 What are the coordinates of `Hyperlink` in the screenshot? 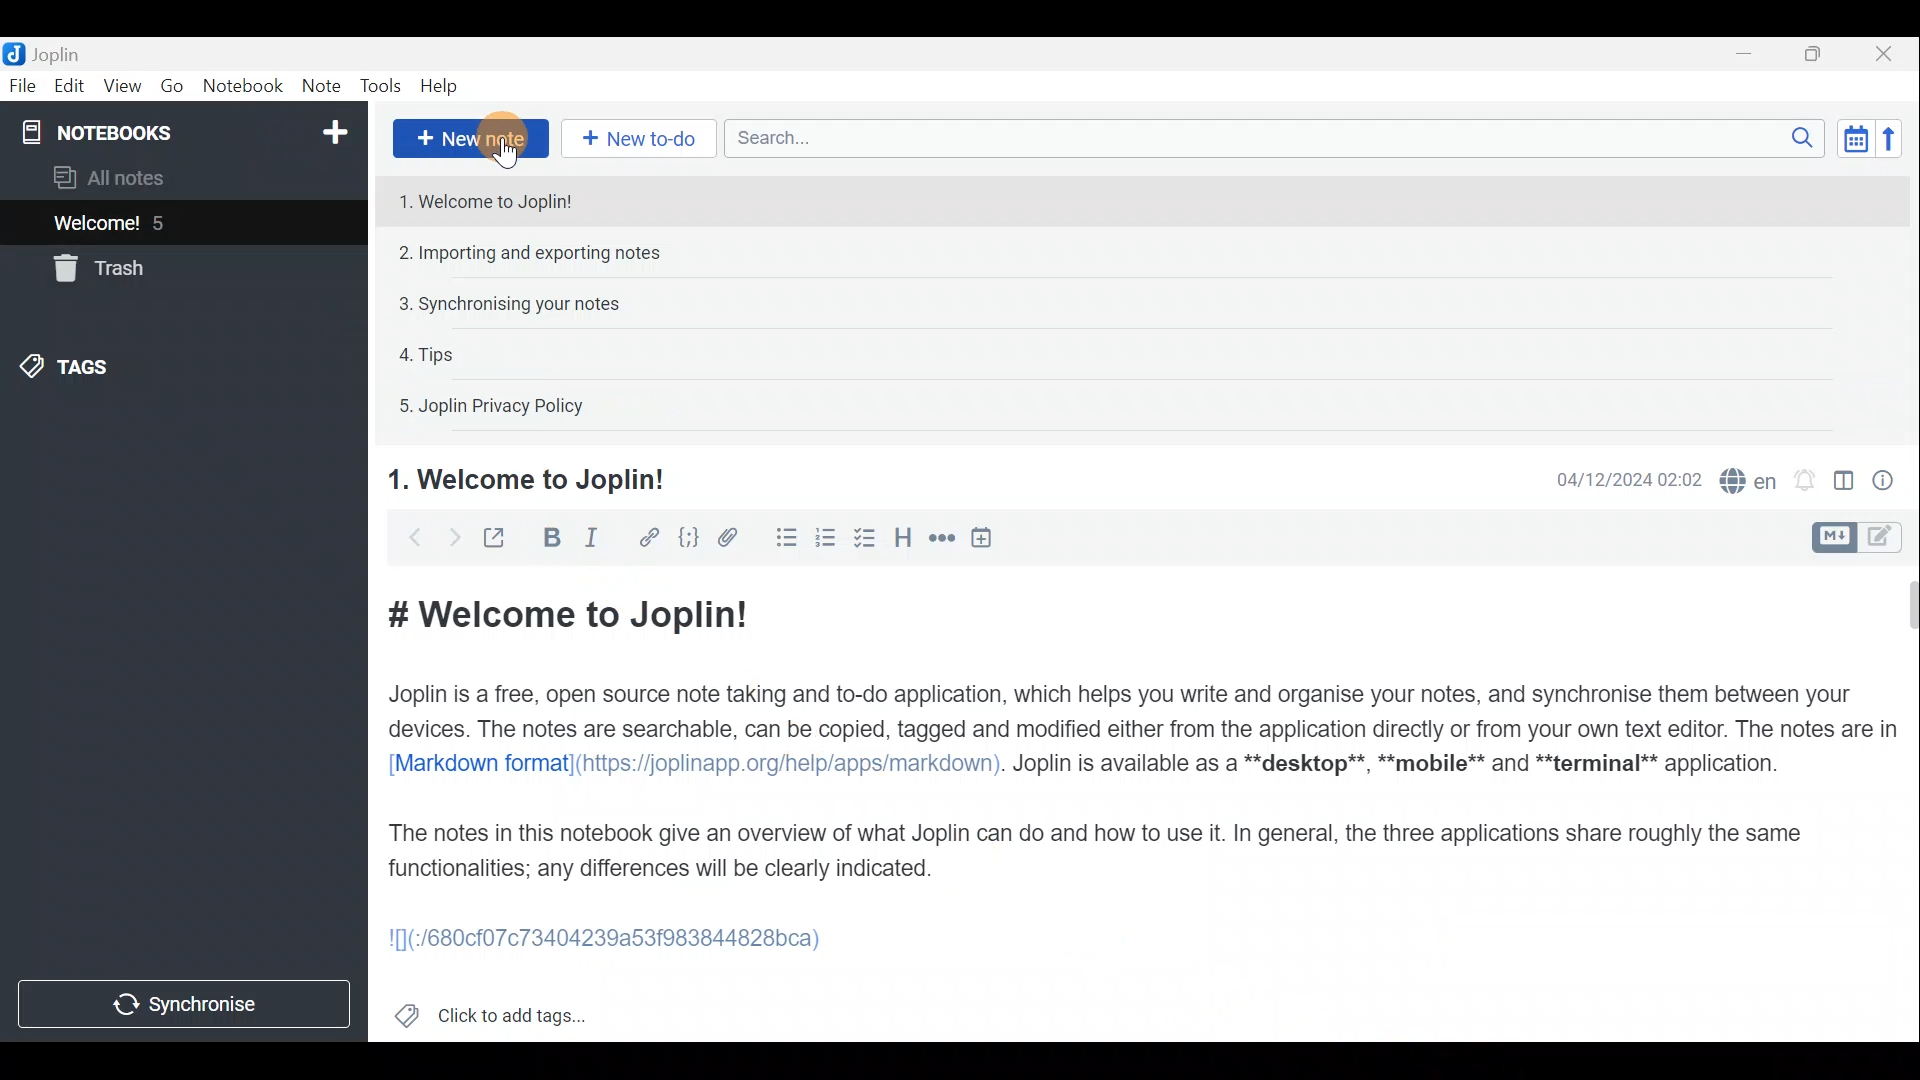 It's located at (651, 537).